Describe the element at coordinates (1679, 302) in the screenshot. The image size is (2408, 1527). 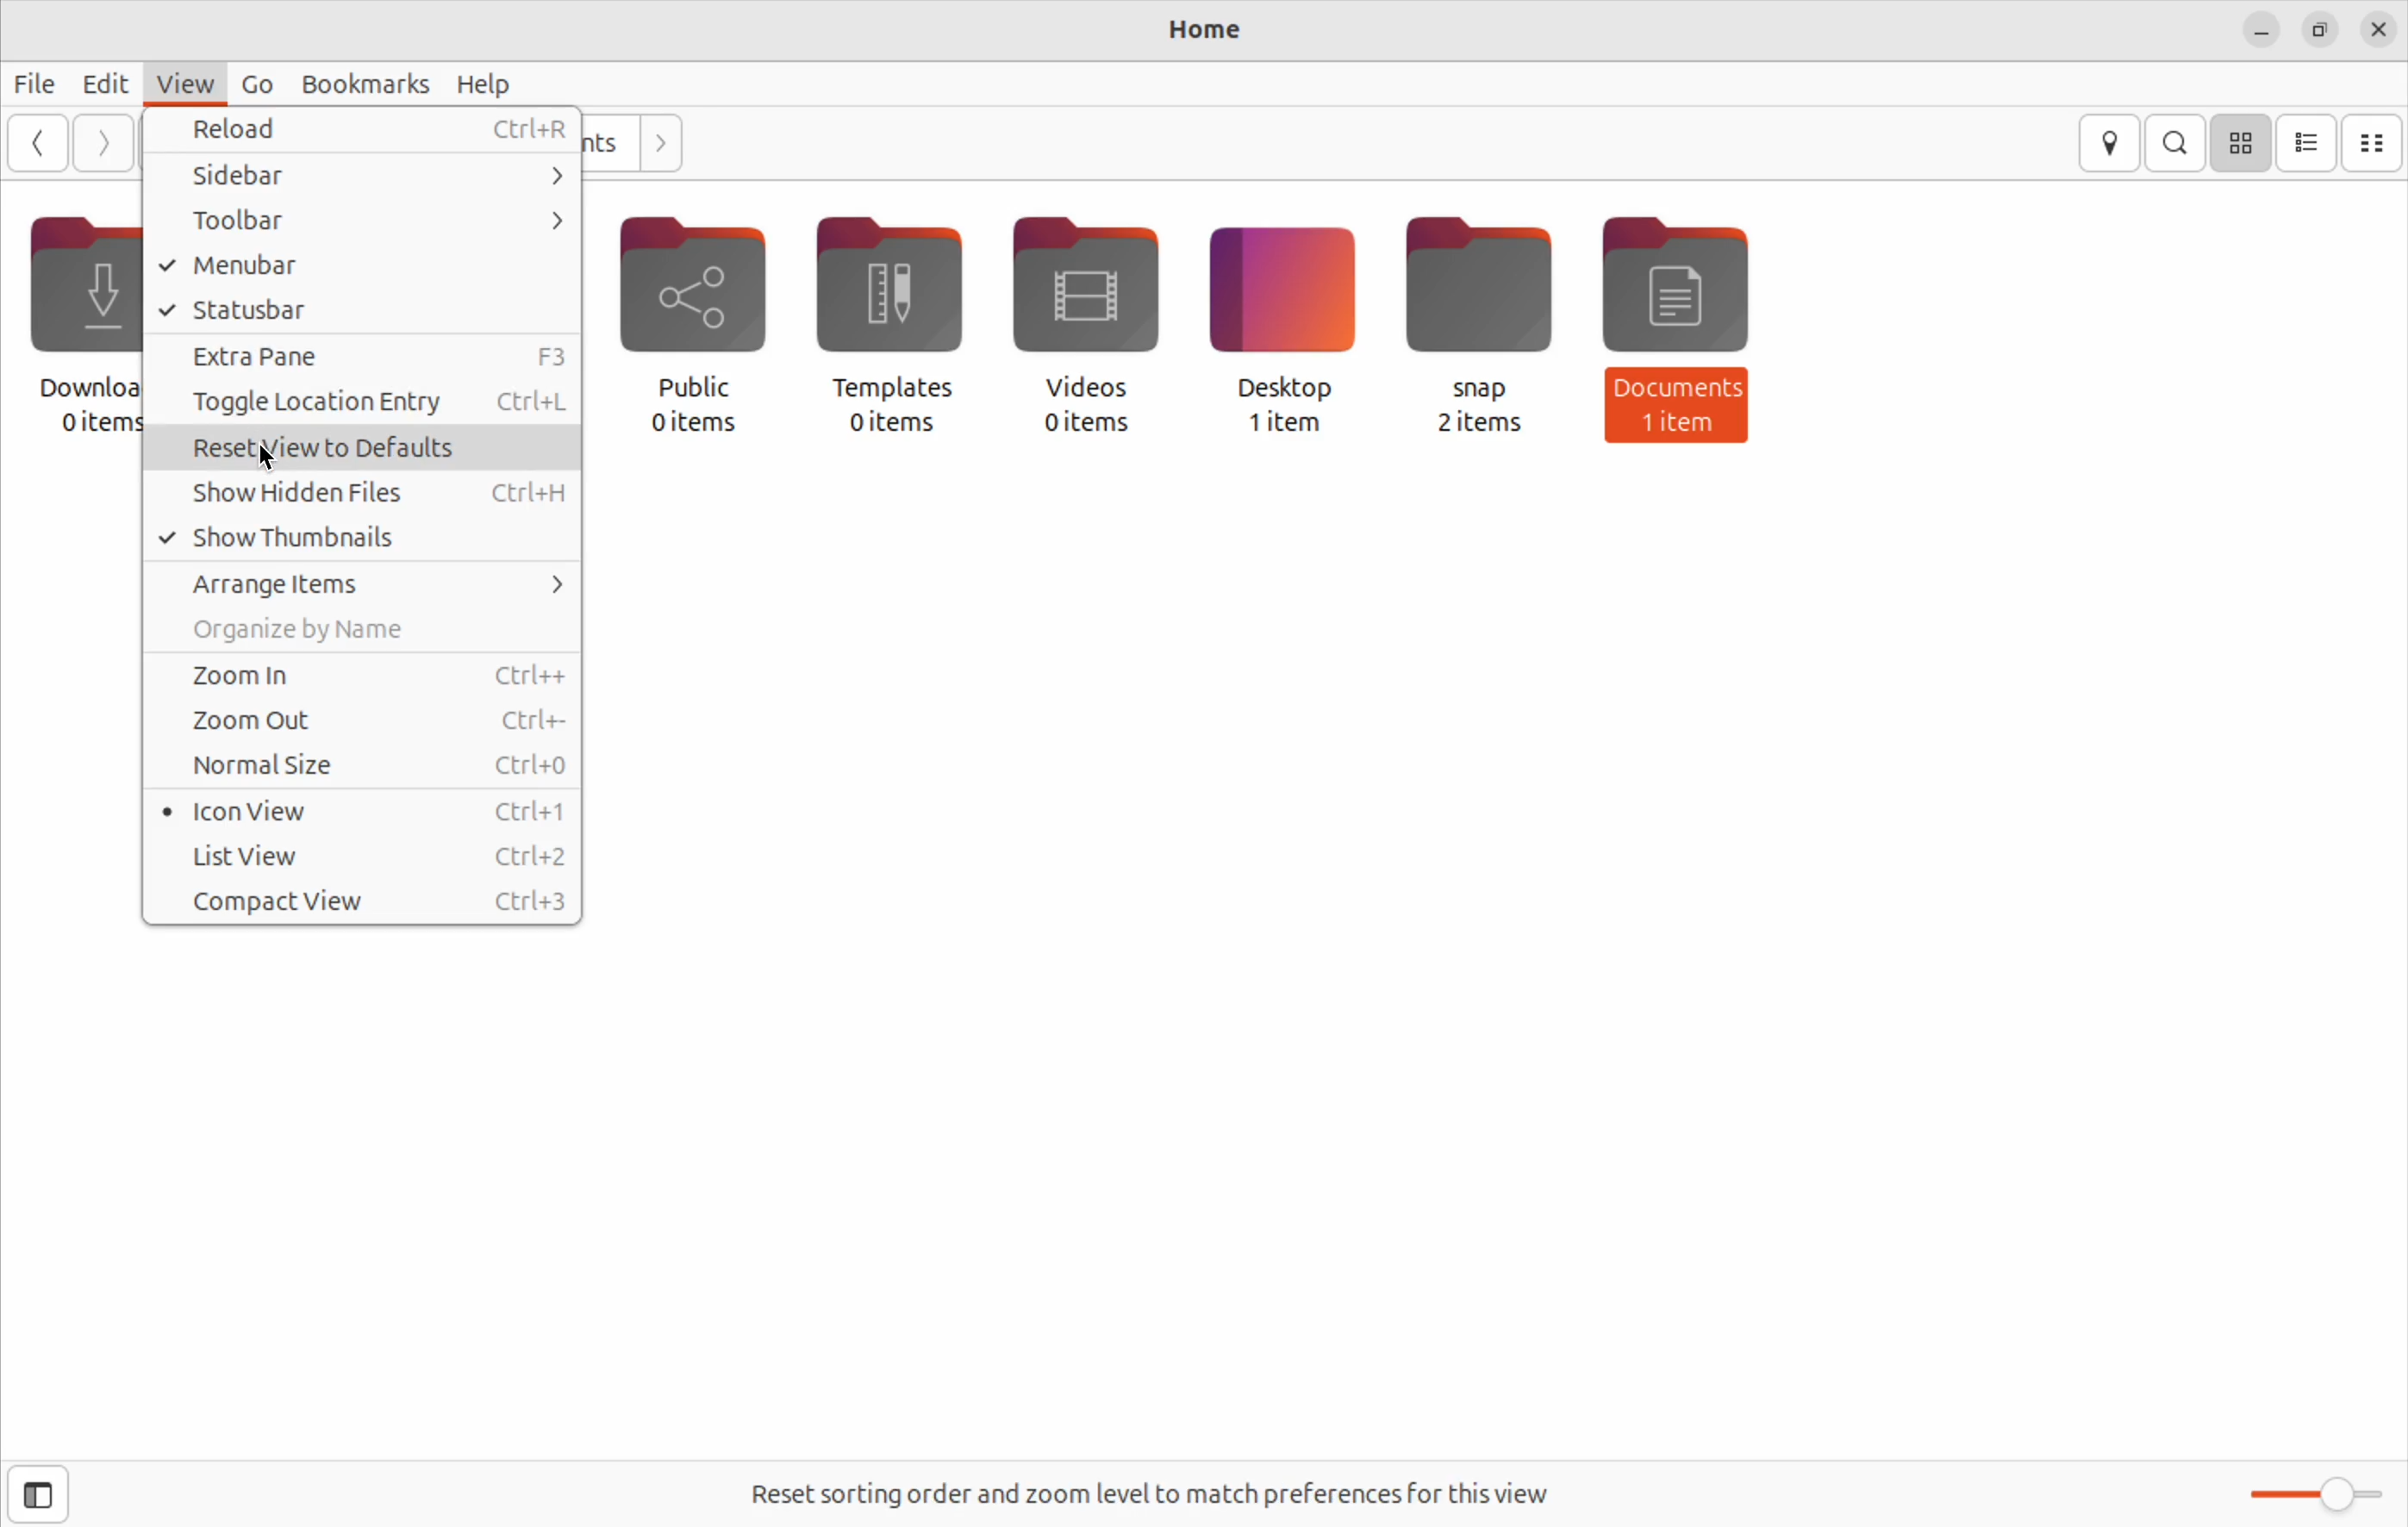
I see `DocumentS` at that location.